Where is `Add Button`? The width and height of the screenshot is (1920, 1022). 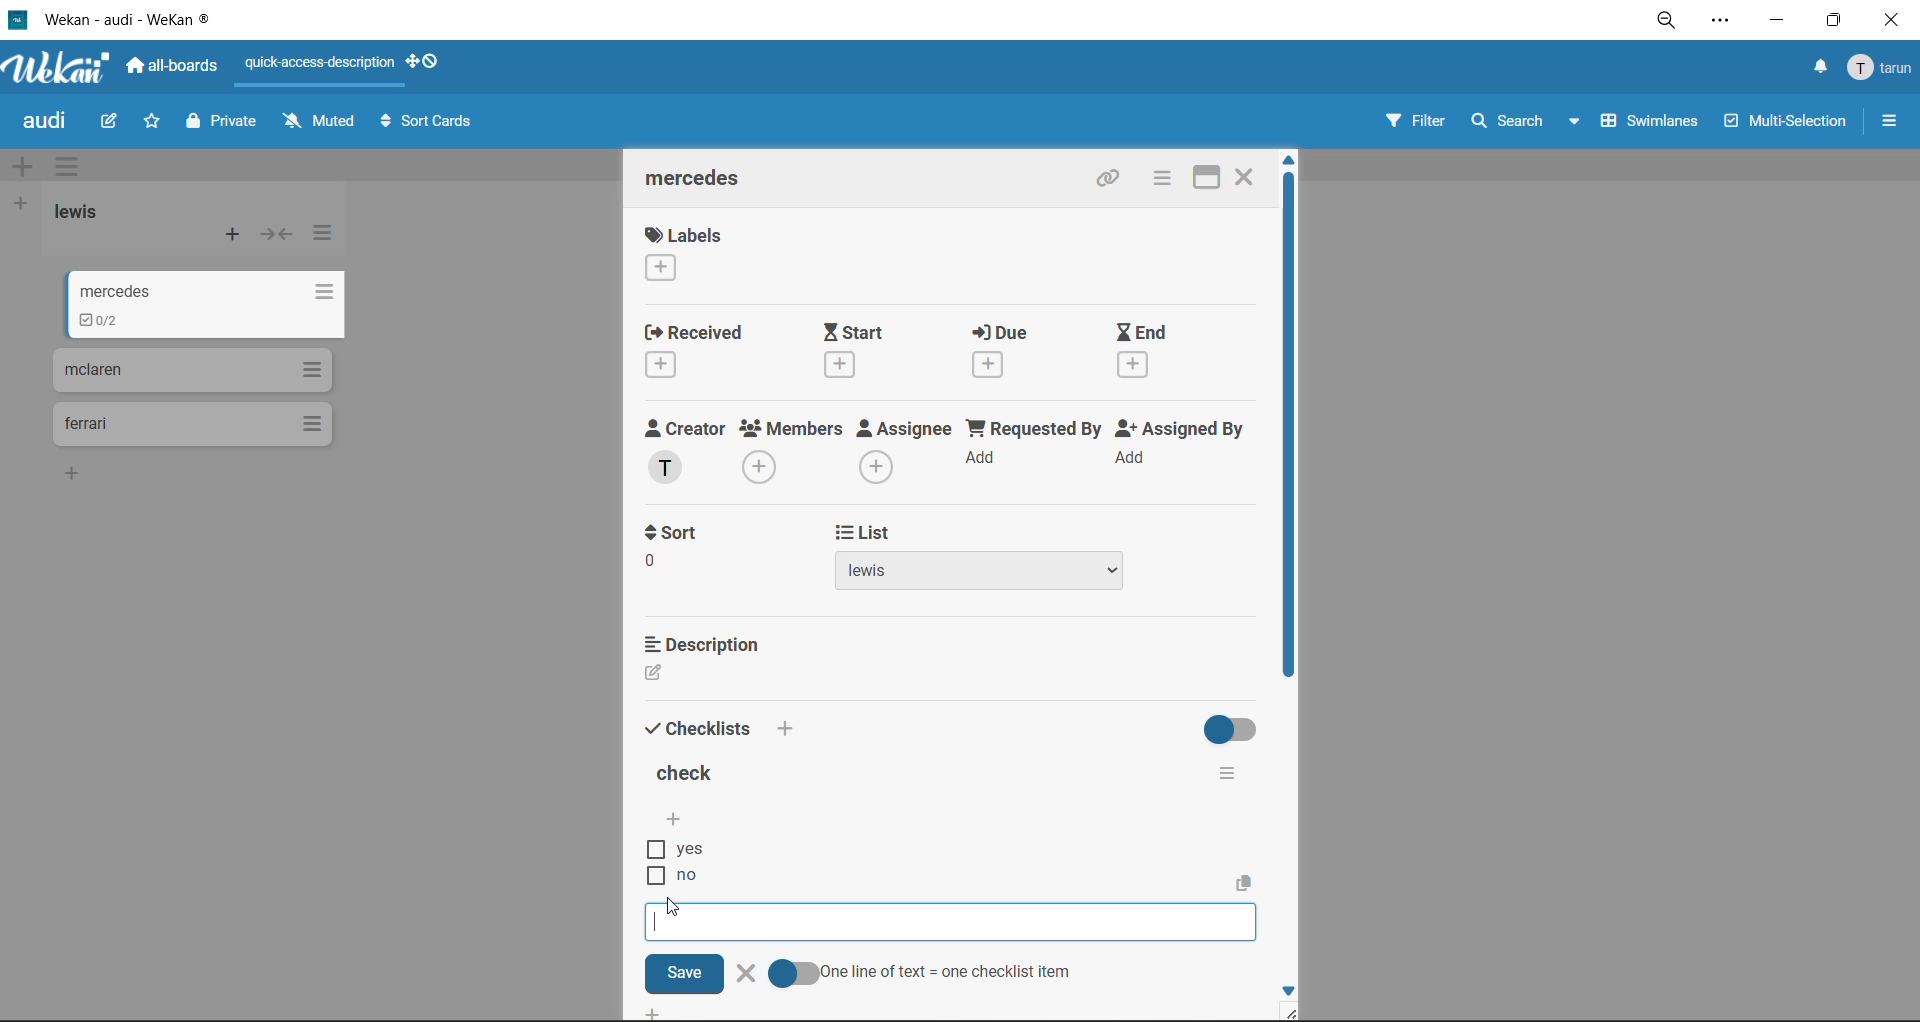 Add Button is located at coordinates (659, 1011).